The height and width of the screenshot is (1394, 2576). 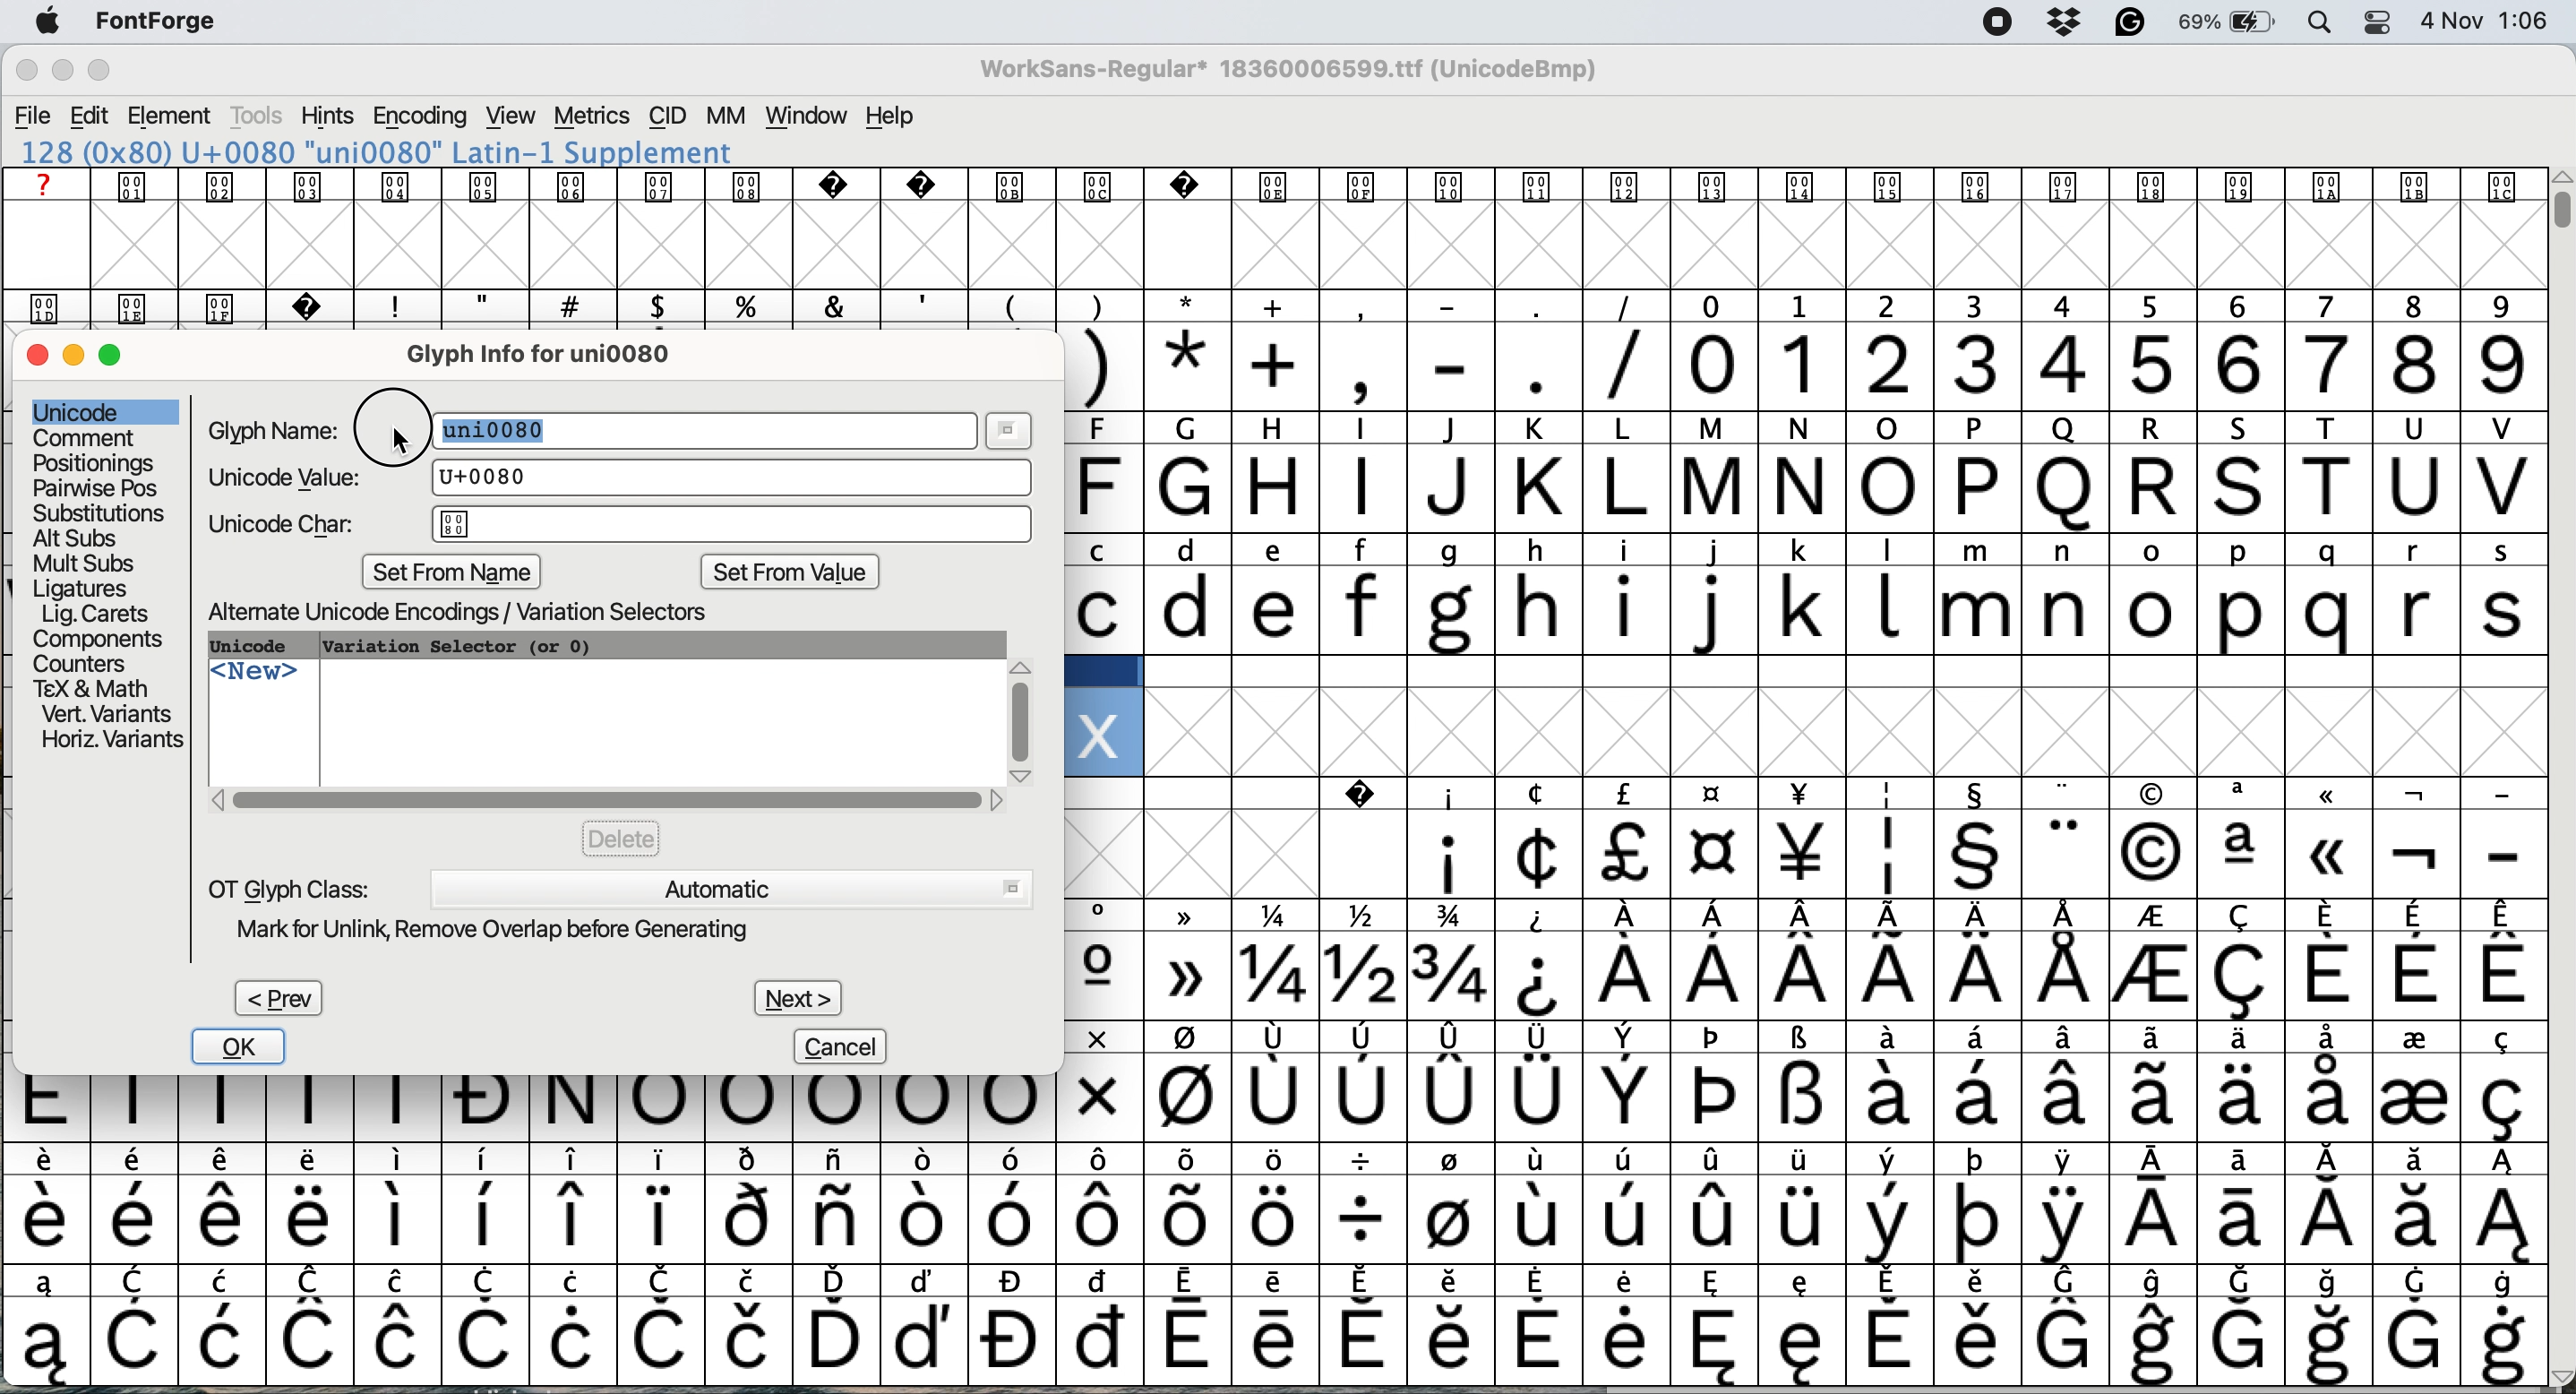 I want to click on new, so click(x=256, y=678).